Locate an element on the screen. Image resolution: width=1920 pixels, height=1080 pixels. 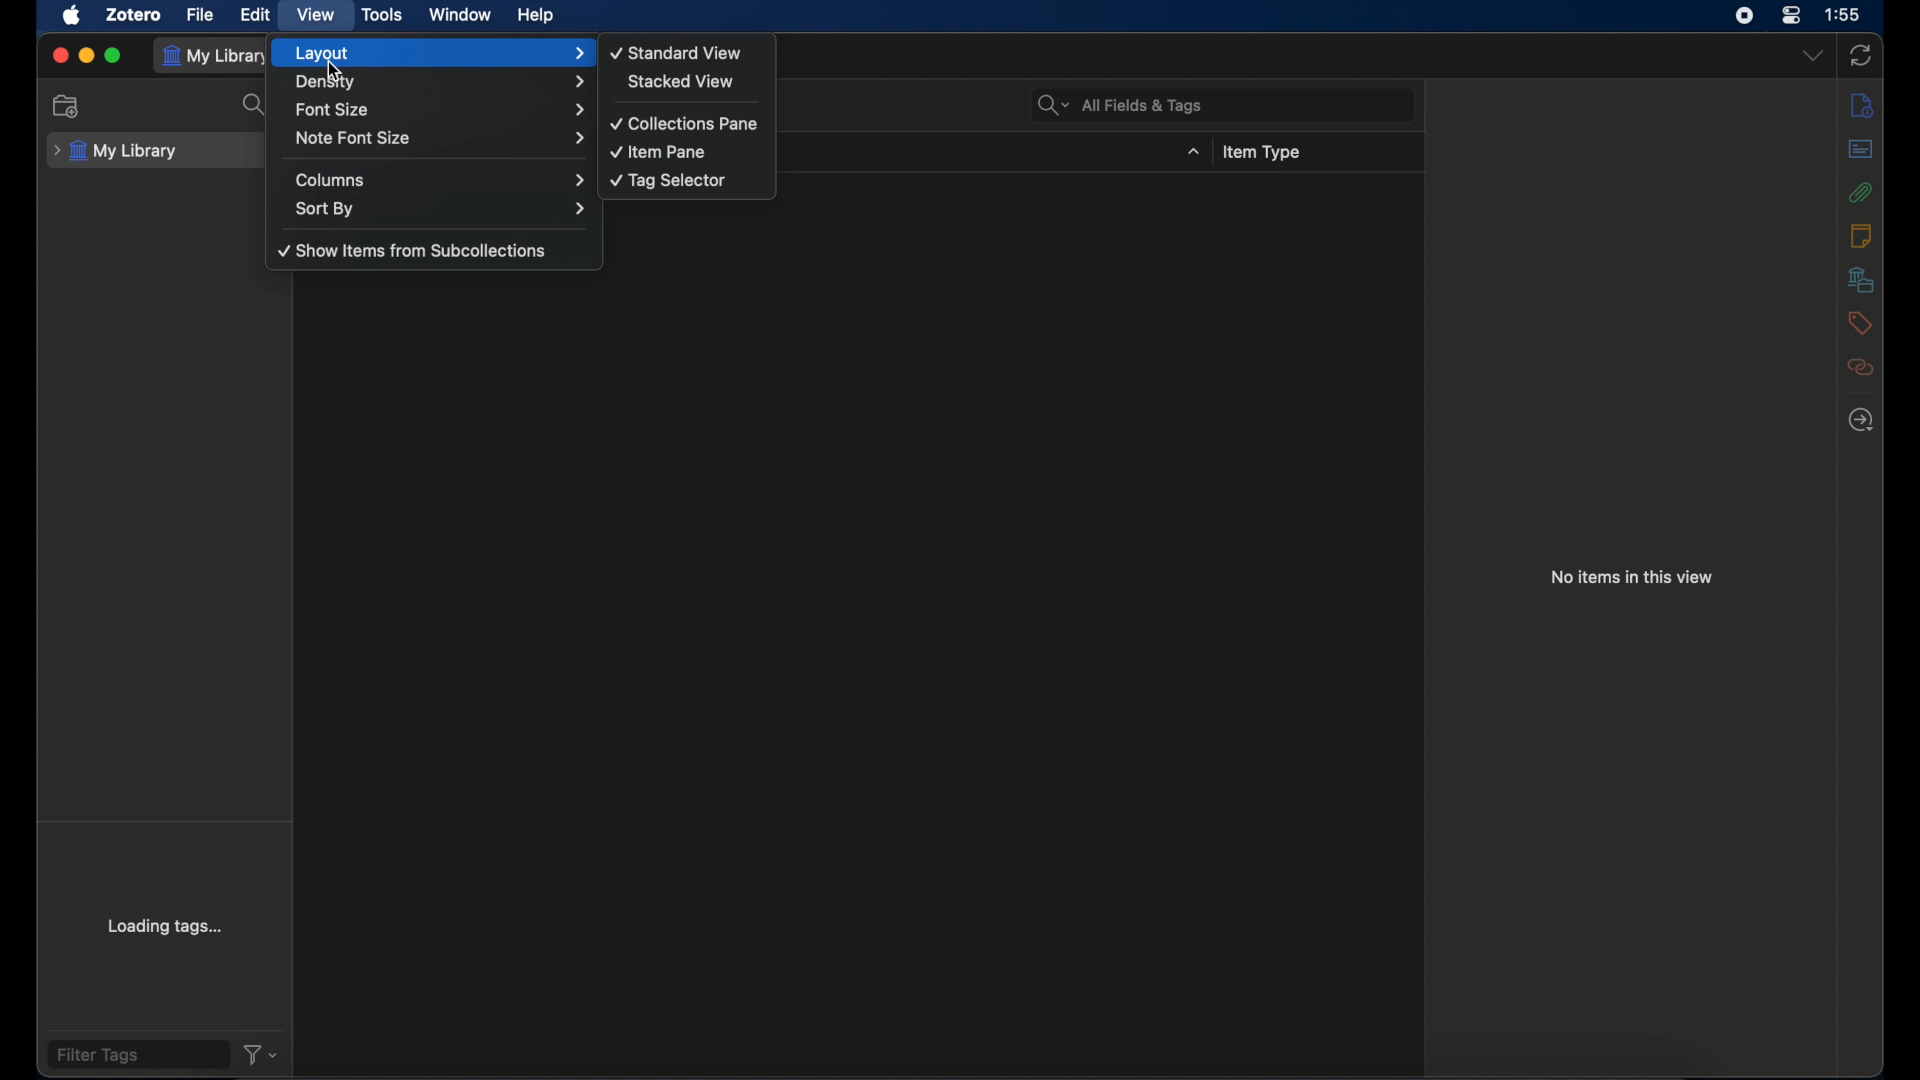
view is located at coordinates (316, 16).